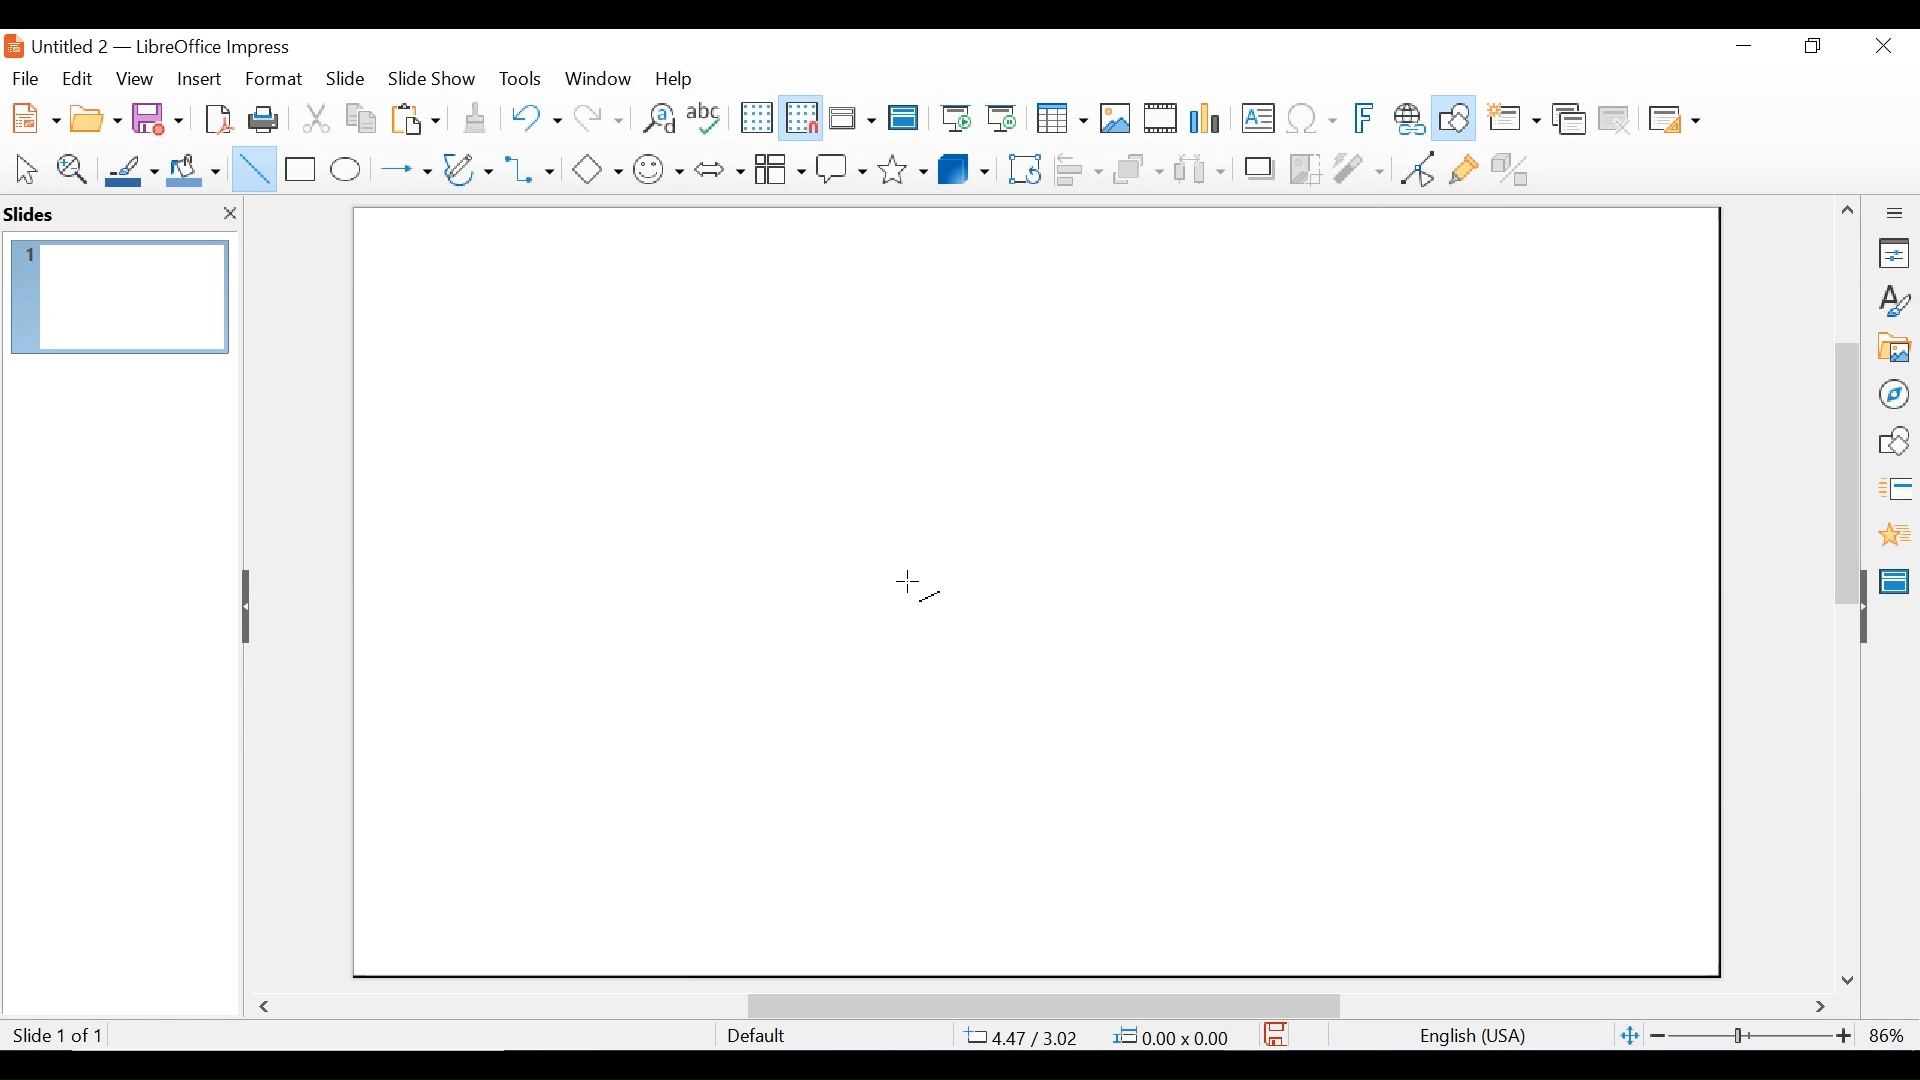 The width and height of the screenshot is (1920, 1080). I want to click on Insert Audio or Video, so click(1161, 120).